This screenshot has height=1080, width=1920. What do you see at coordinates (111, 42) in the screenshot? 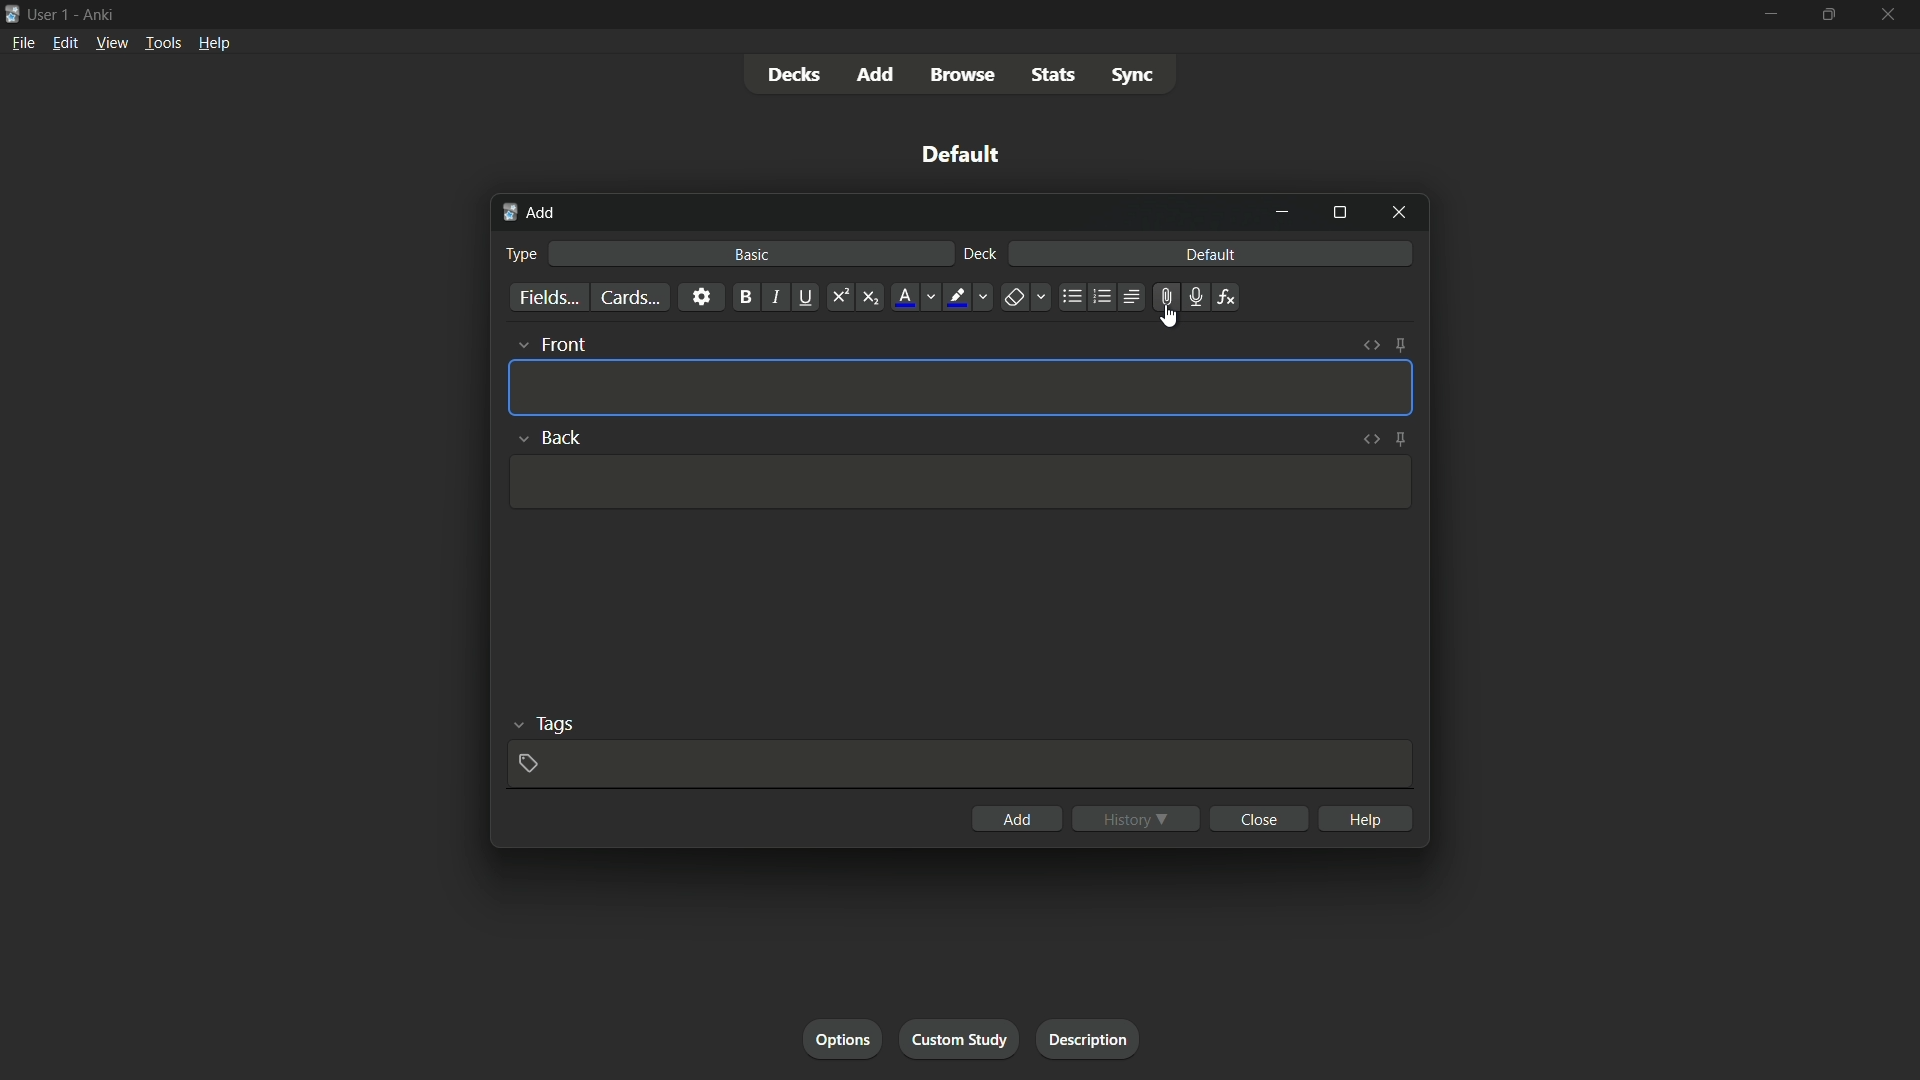
I see `view menu` at bounding box center [111, 42].